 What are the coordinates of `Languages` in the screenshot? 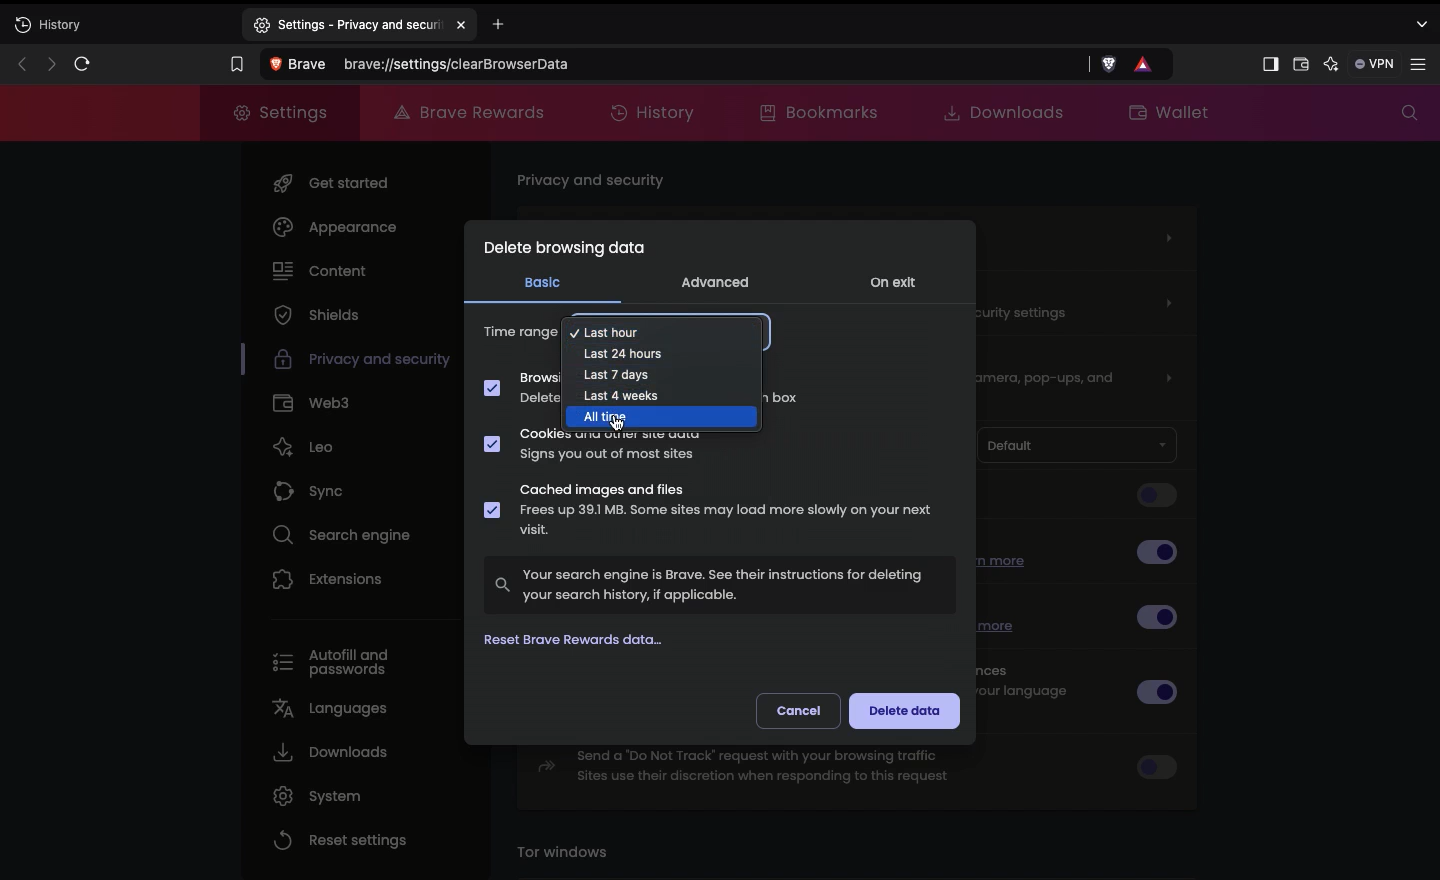 It's located at (333, 711).